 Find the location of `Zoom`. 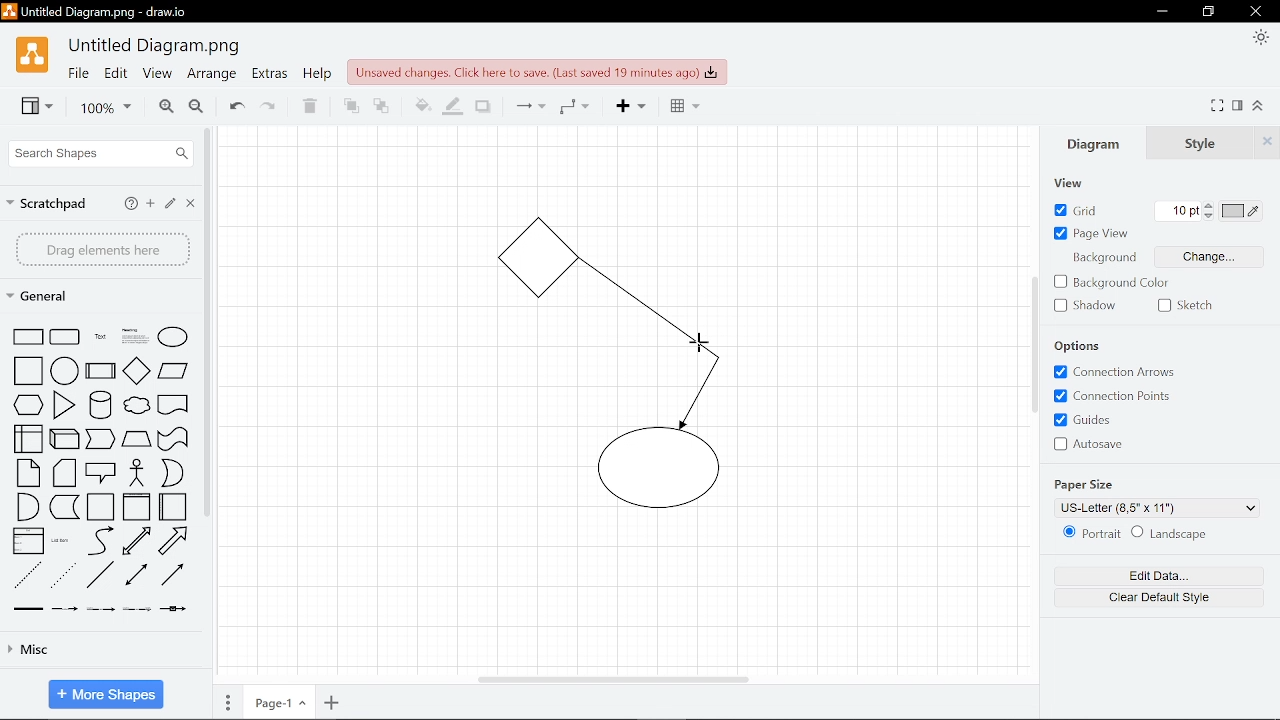

Zoom is located at coordinates (98, 108).